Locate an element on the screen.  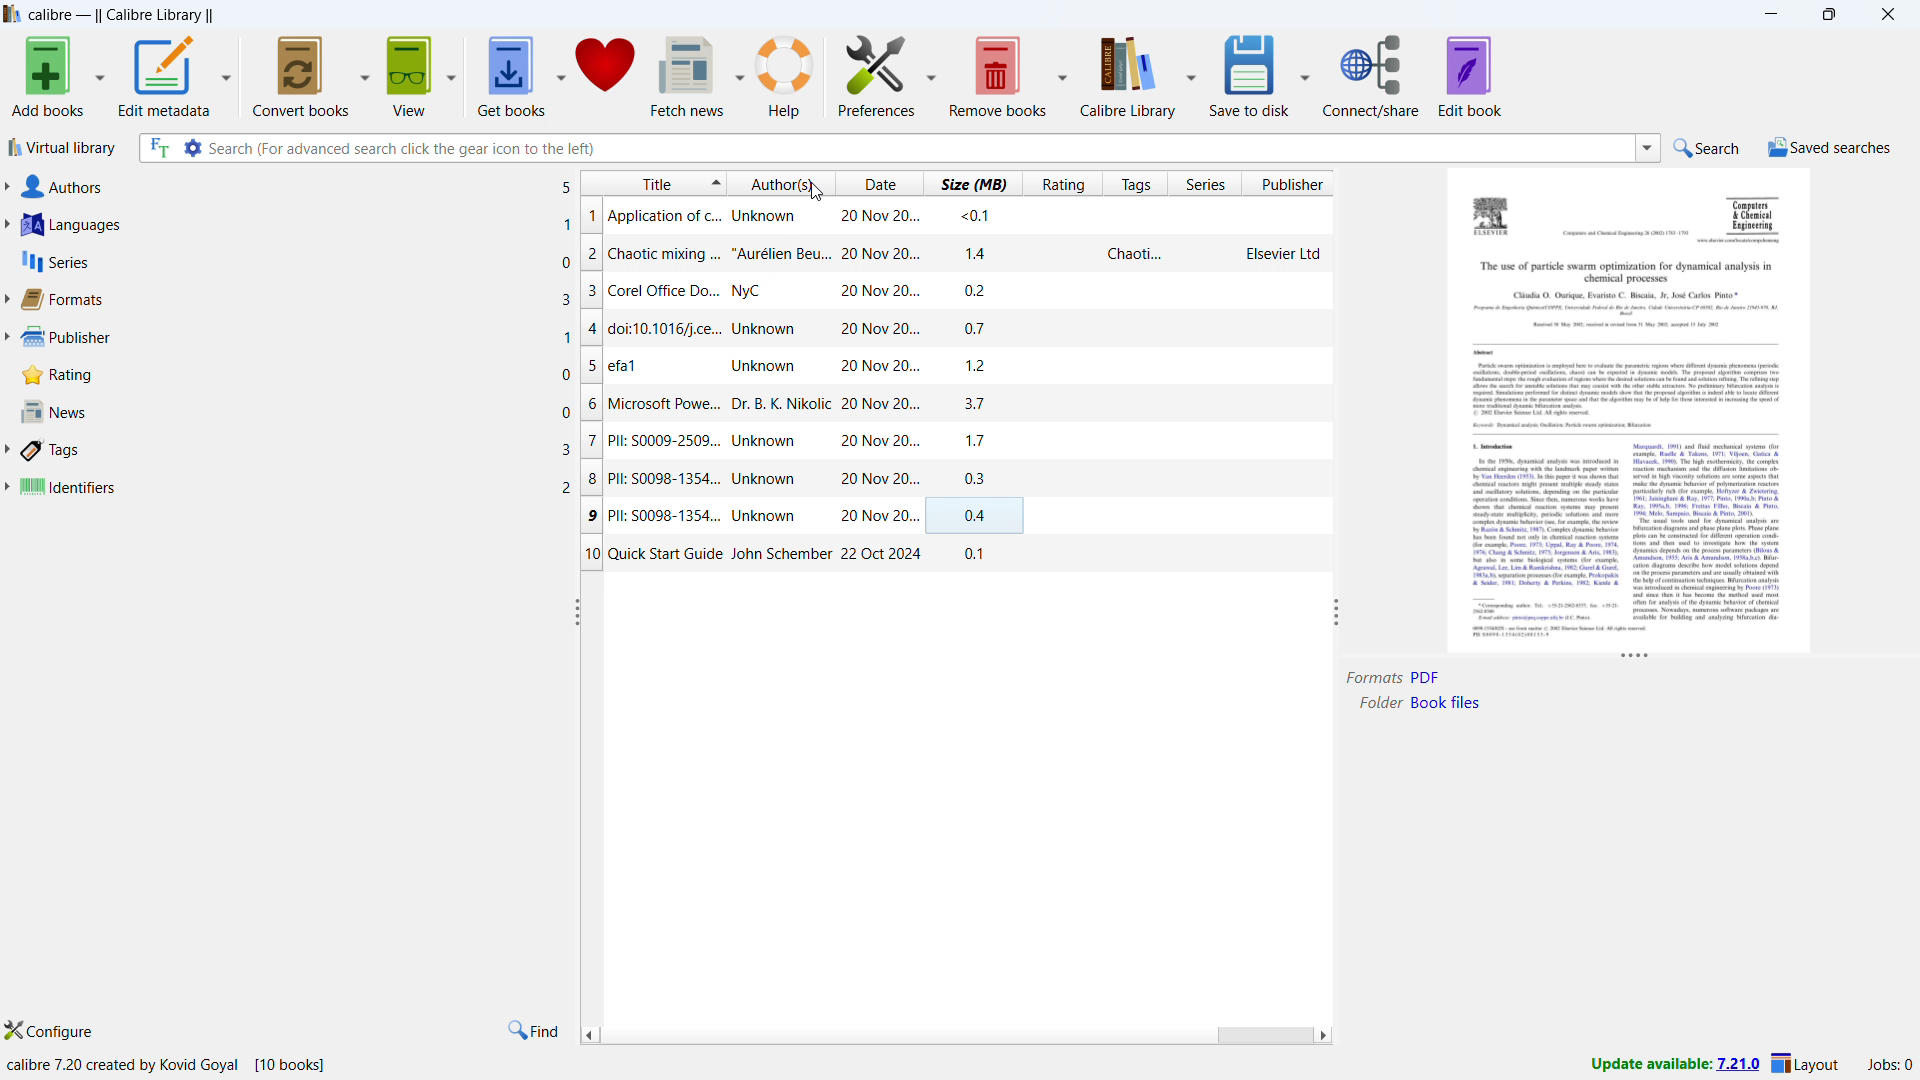
search is located at coordinates (1706, 149).